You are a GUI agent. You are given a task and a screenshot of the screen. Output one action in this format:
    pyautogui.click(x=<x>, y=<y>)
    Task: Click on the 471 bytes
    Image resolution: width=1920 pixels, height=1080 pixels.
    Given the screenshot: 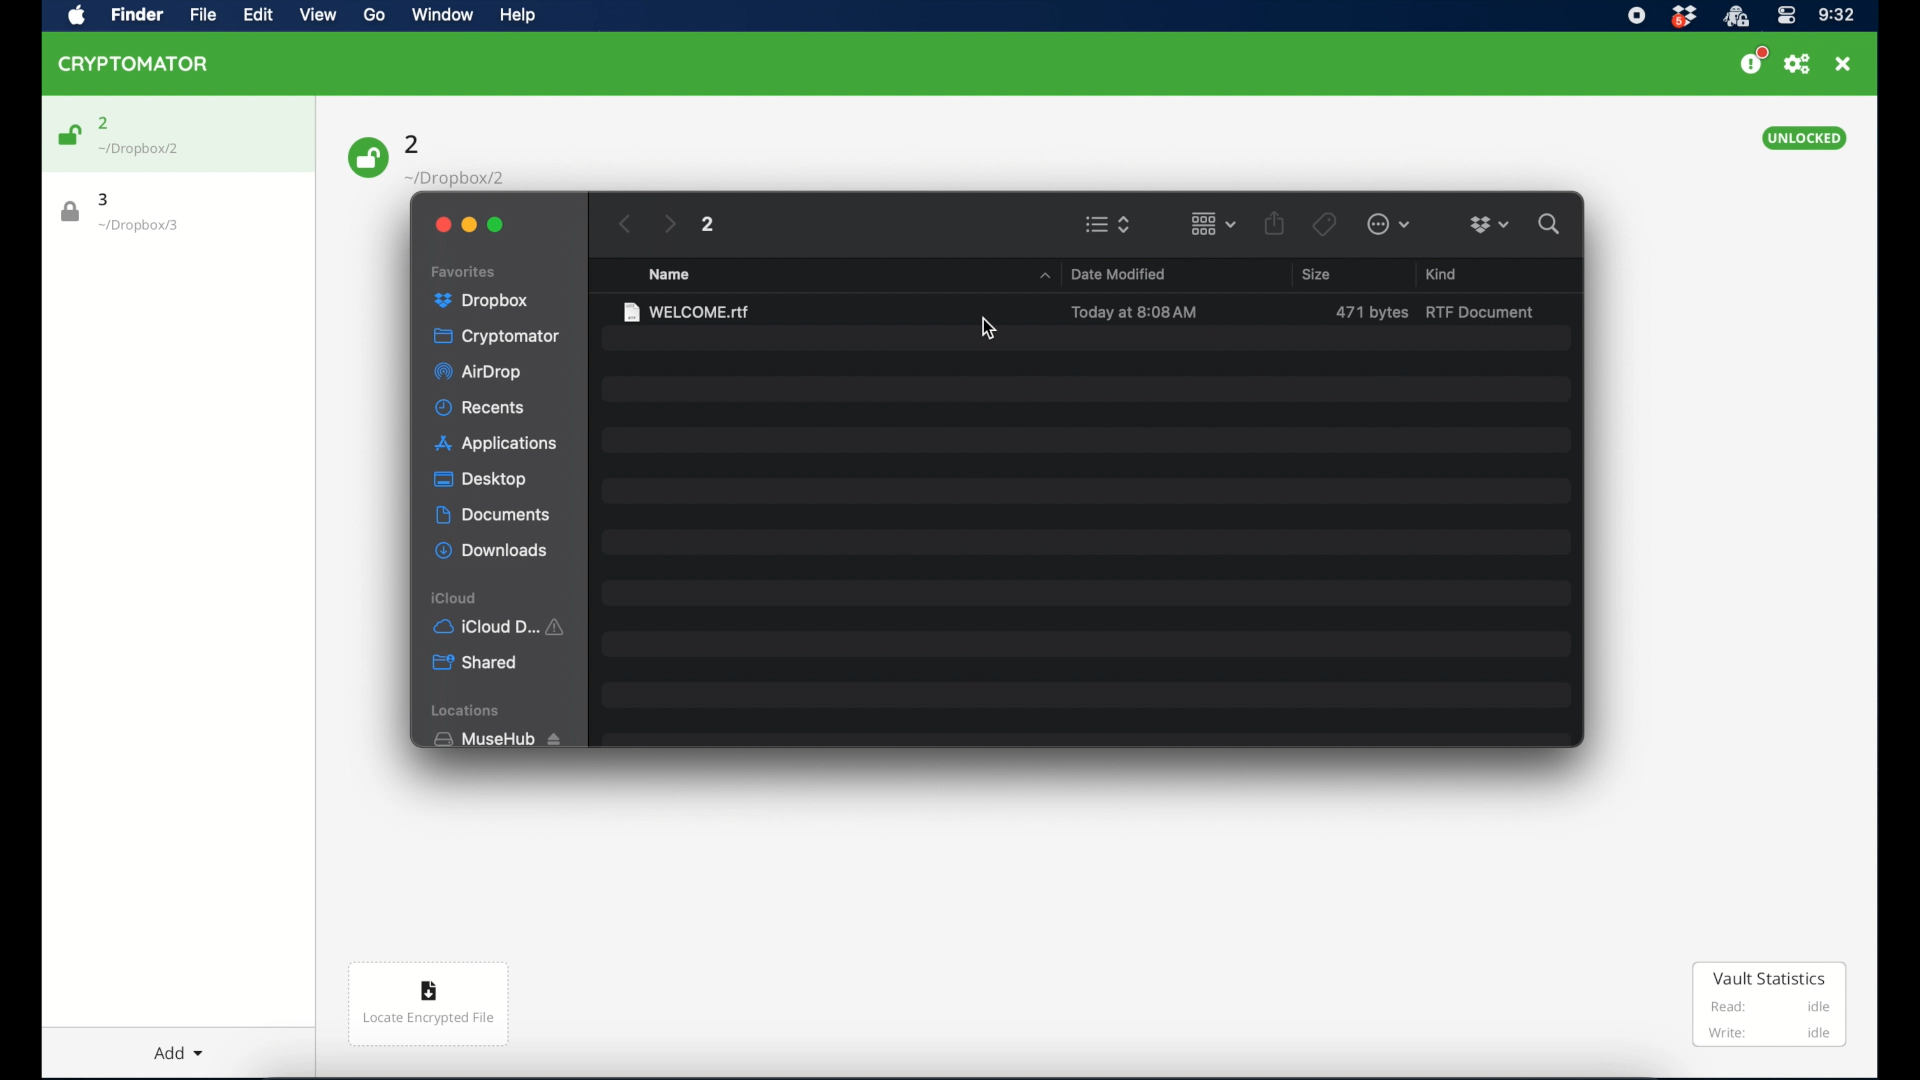 What is the action you would take?
    pyautogui.click(x=1371, y=312)
    